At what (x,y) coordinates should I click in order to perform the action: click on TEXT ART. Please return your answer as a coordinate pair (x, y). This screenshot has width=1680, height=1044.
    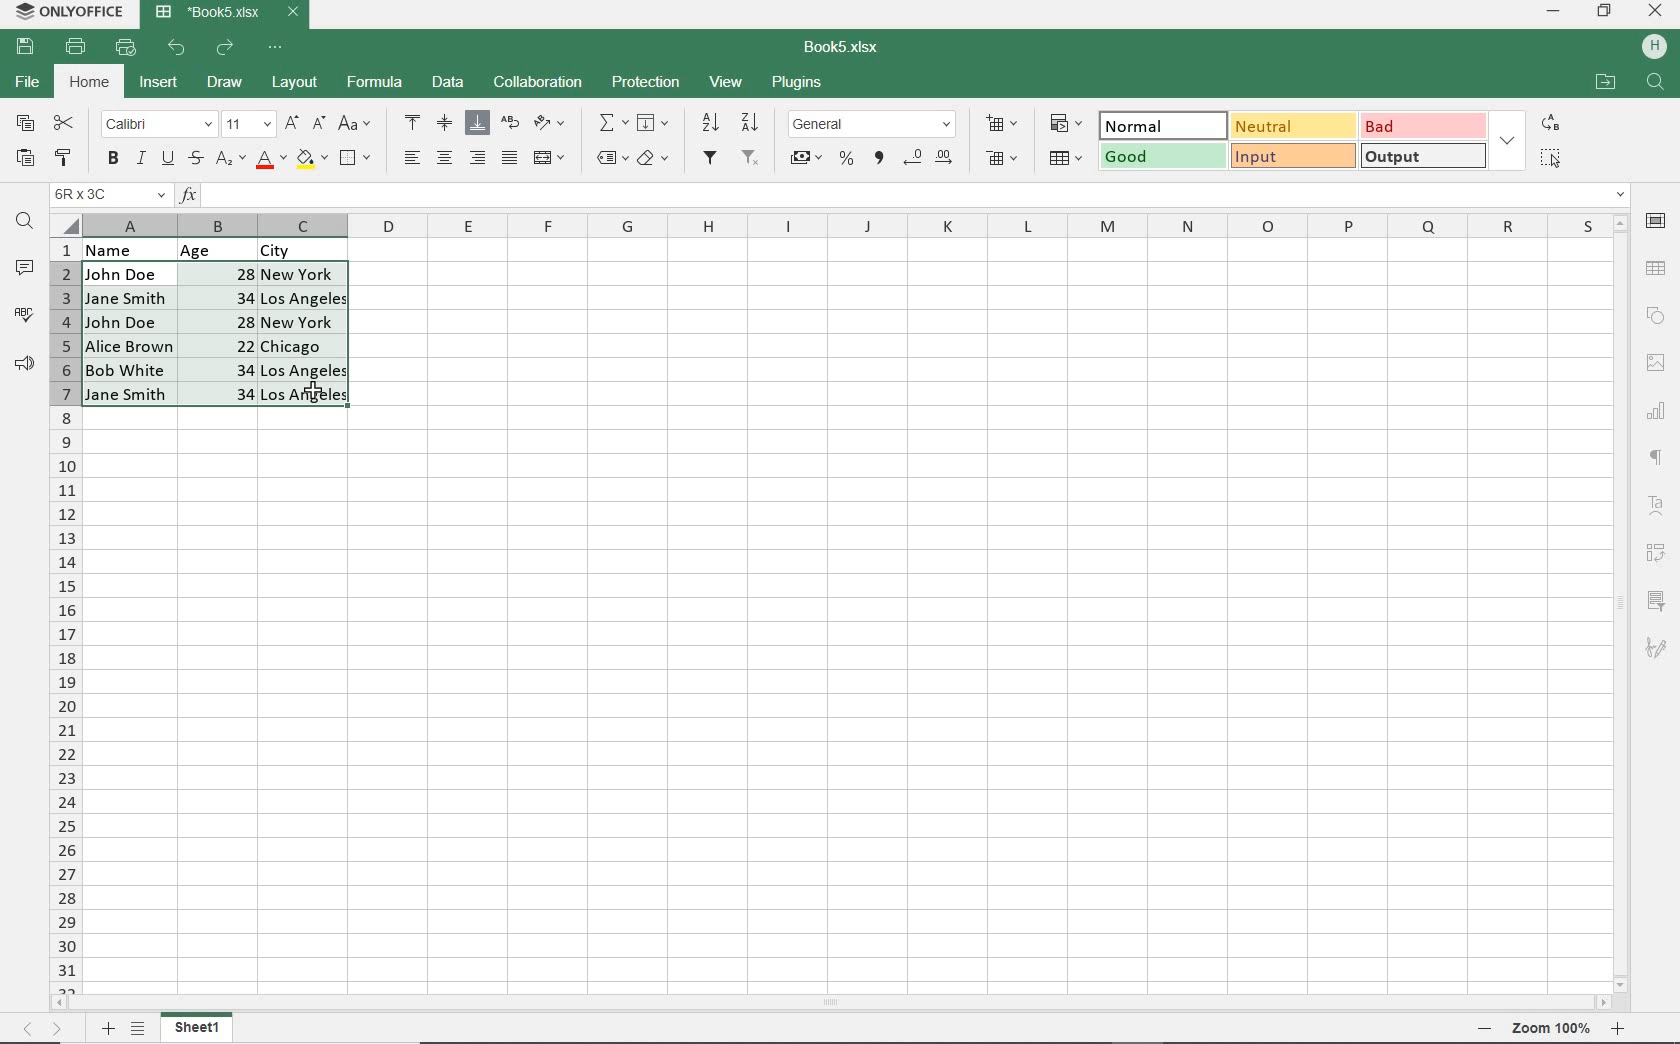
    Looking at the image, I should click on (1658, 508).